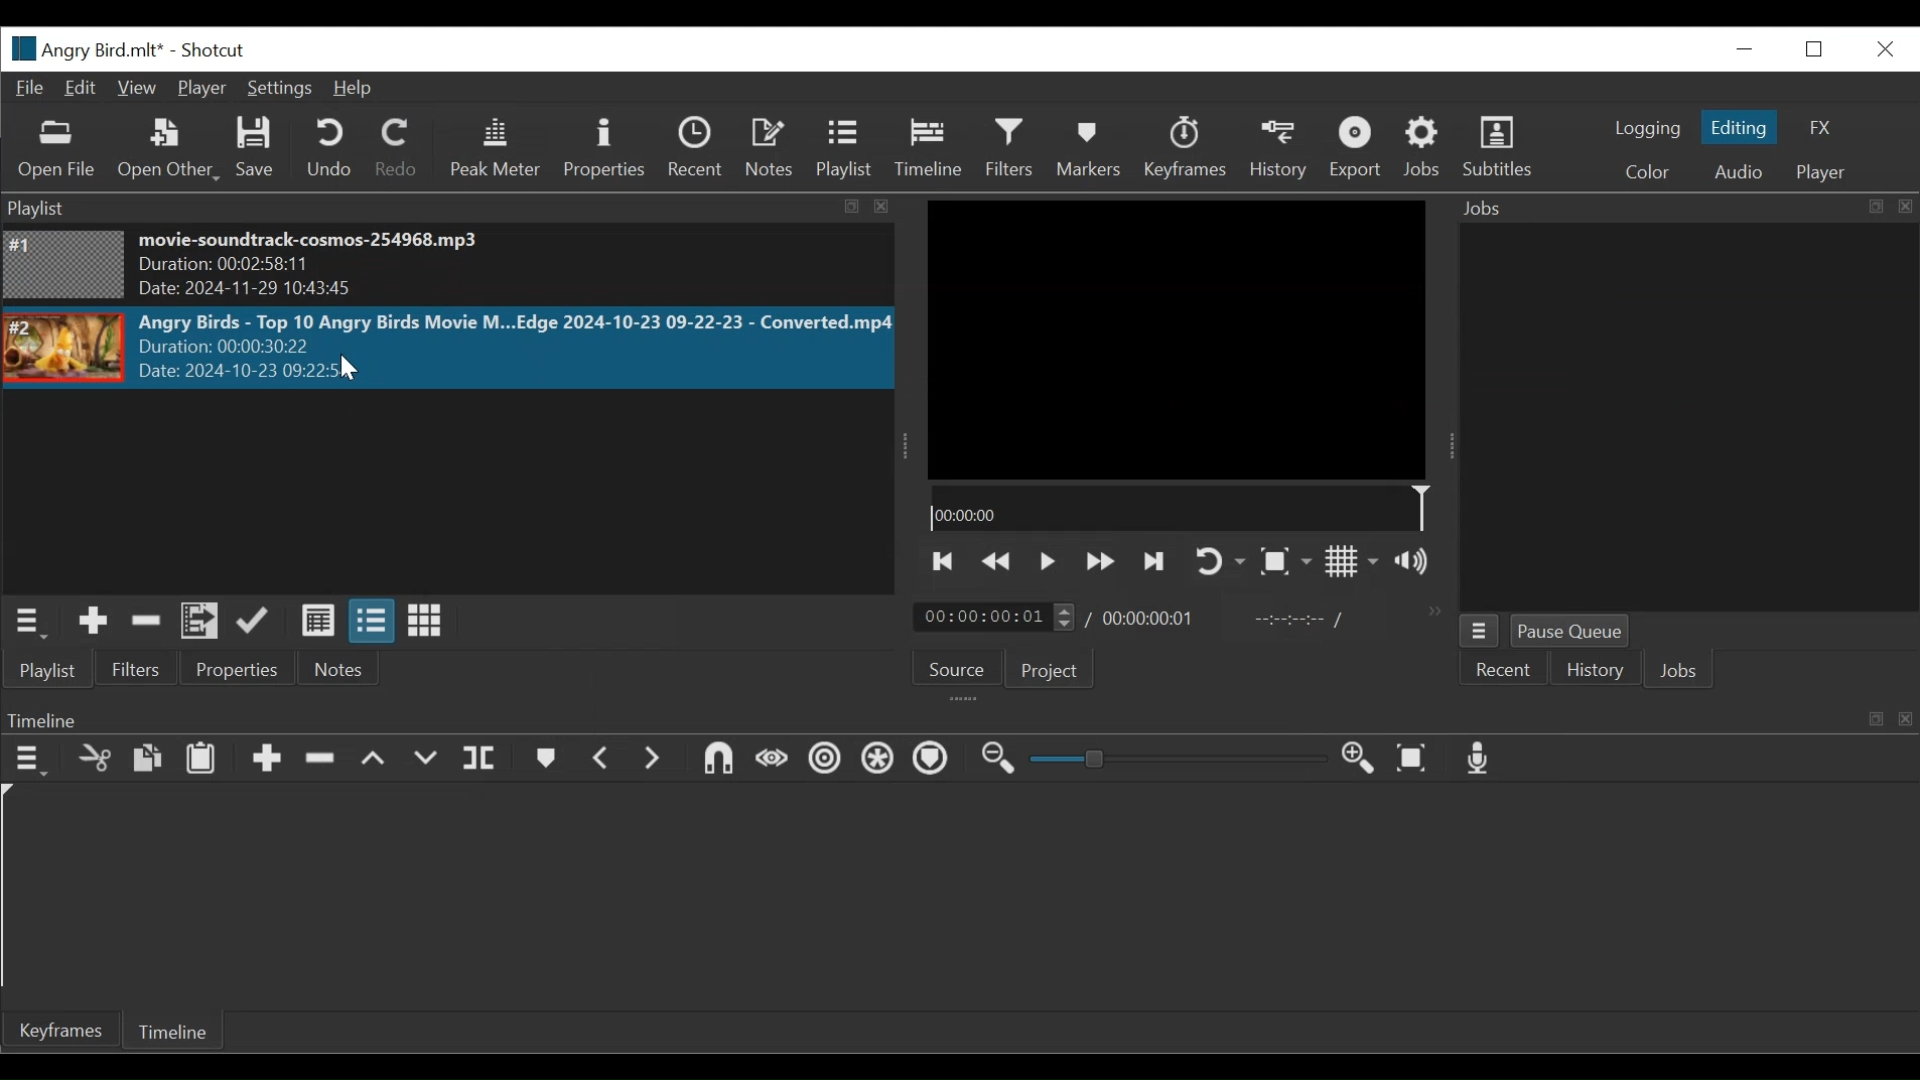 This screenshot has width=1920, height=1080. Describe the element at coordinates (769, 760) in the screenshot. I see `Scrub while dragging` at that location.